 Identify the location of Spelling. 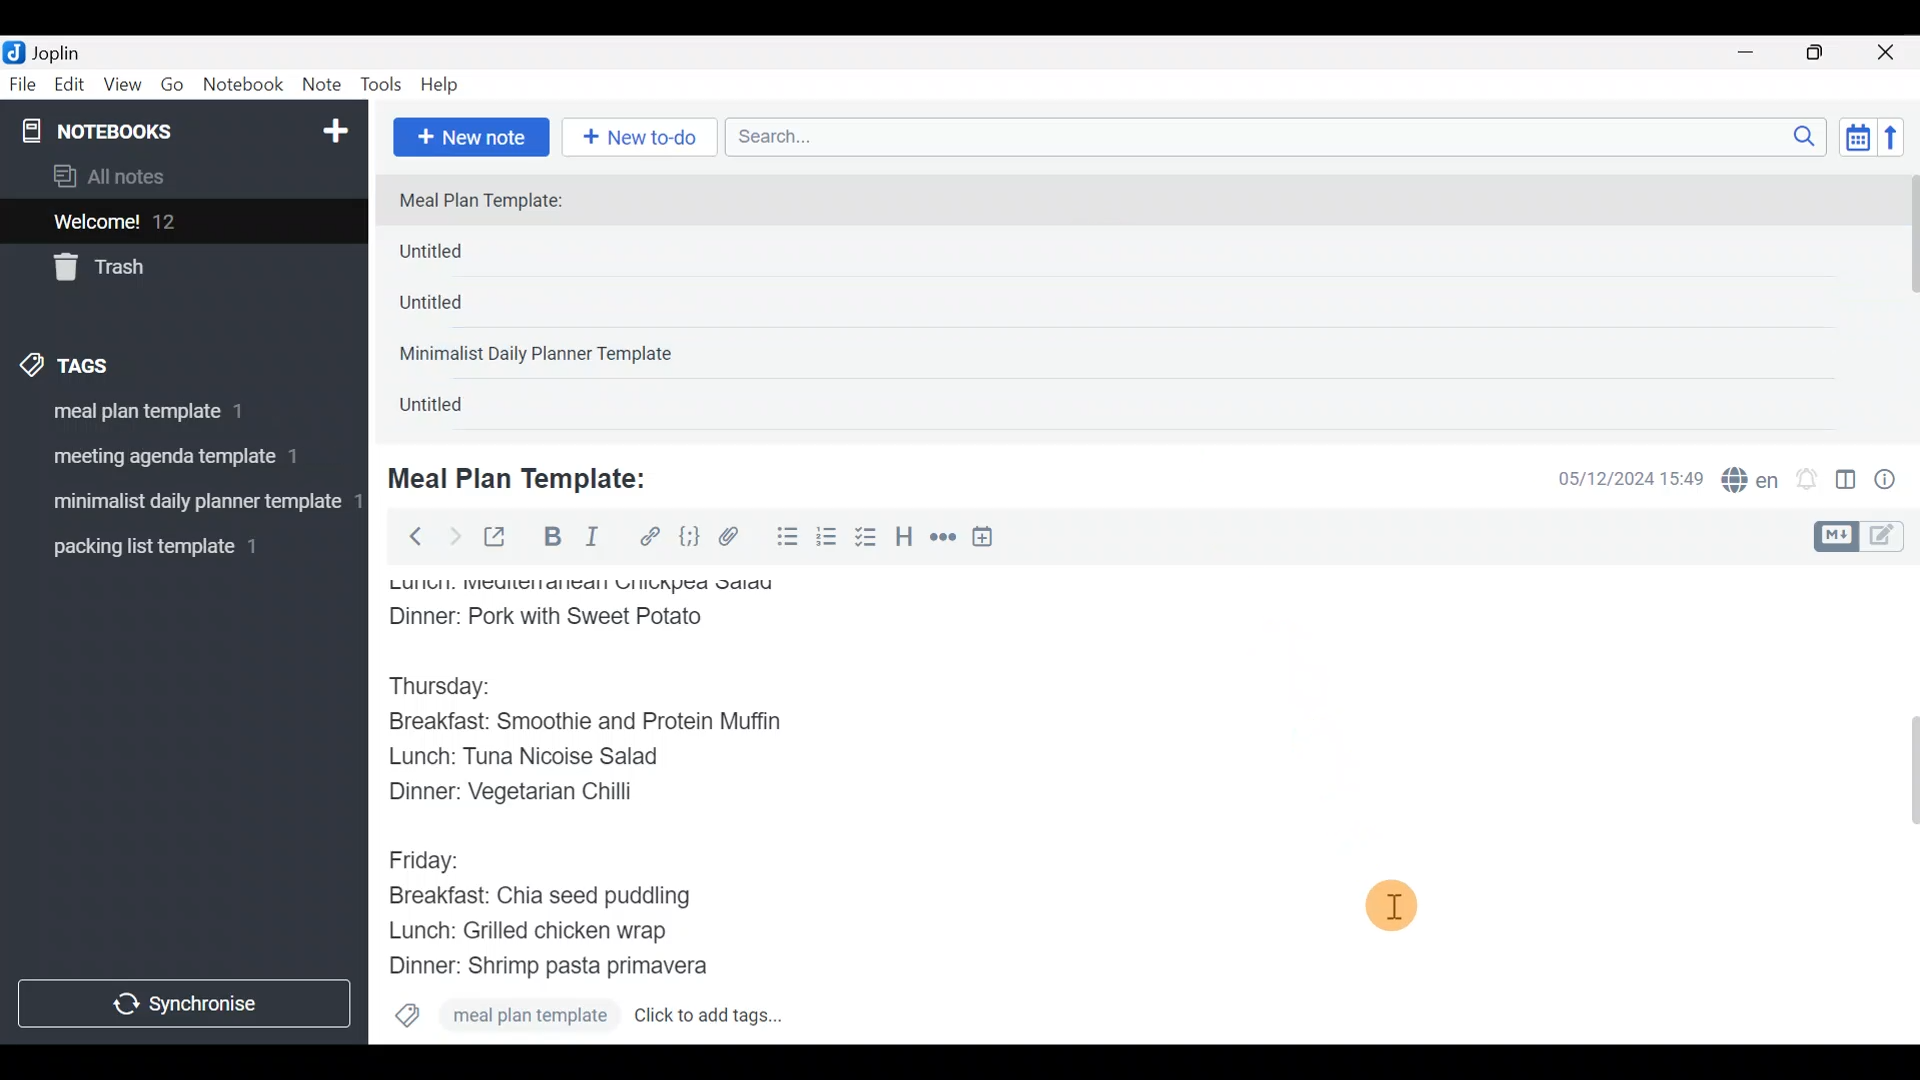
(1751, 482).